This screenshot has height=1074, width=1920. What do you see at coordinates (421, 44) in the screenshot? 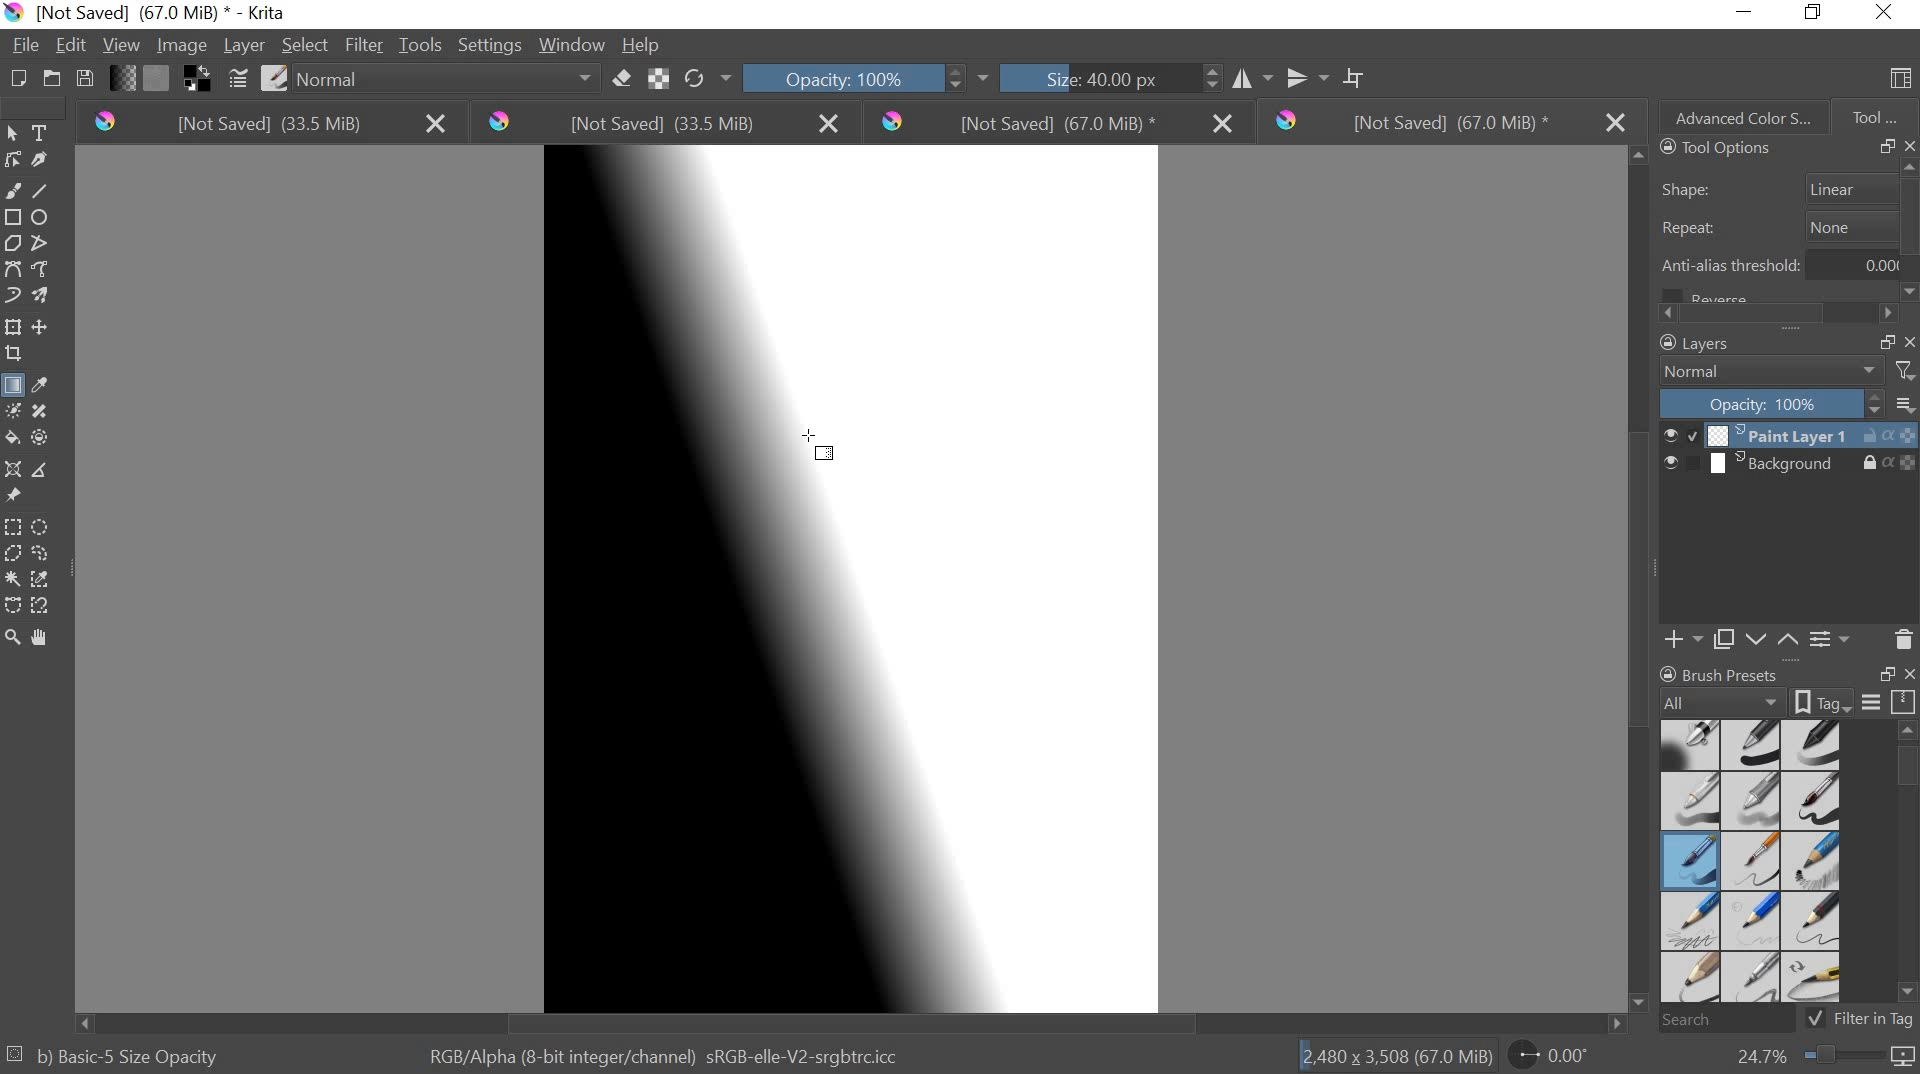
I see `TOOLS` at bounding box center [421, 44].